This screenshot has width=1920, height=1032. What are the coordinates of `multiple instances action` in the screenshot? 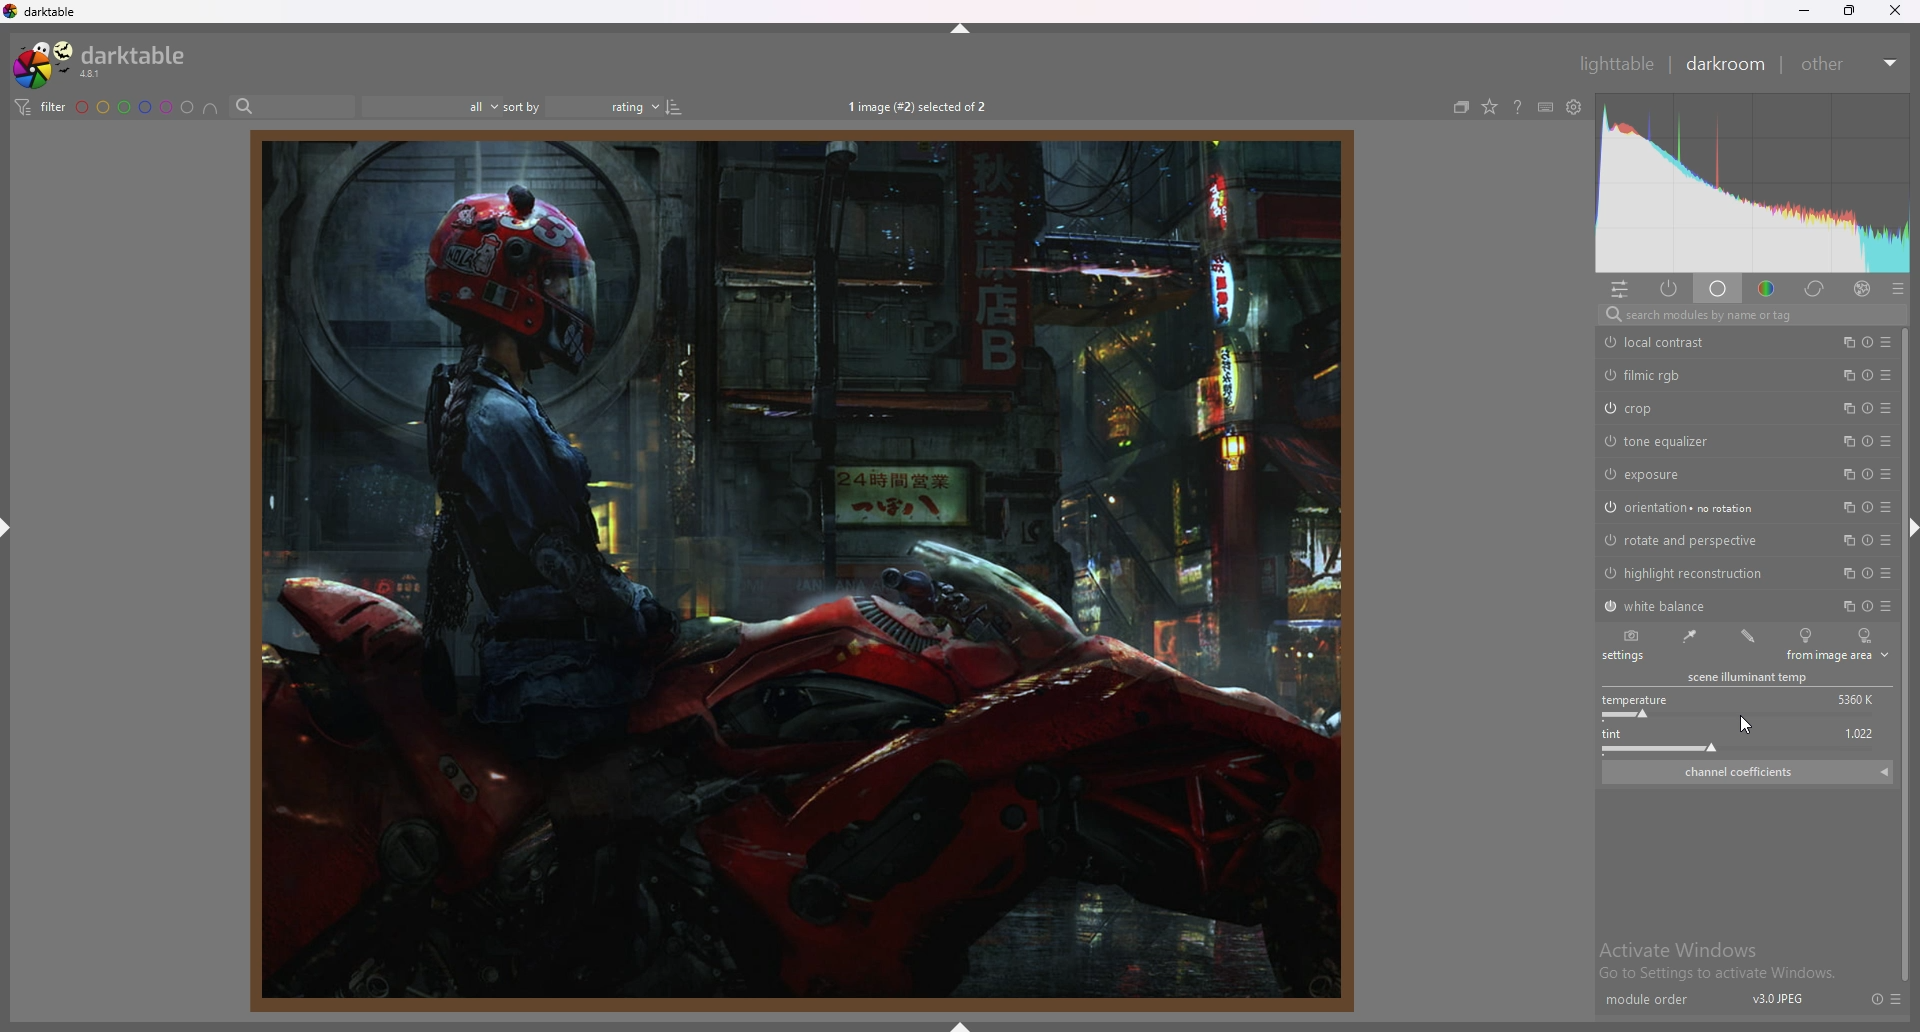 It's located at (1842, 342).